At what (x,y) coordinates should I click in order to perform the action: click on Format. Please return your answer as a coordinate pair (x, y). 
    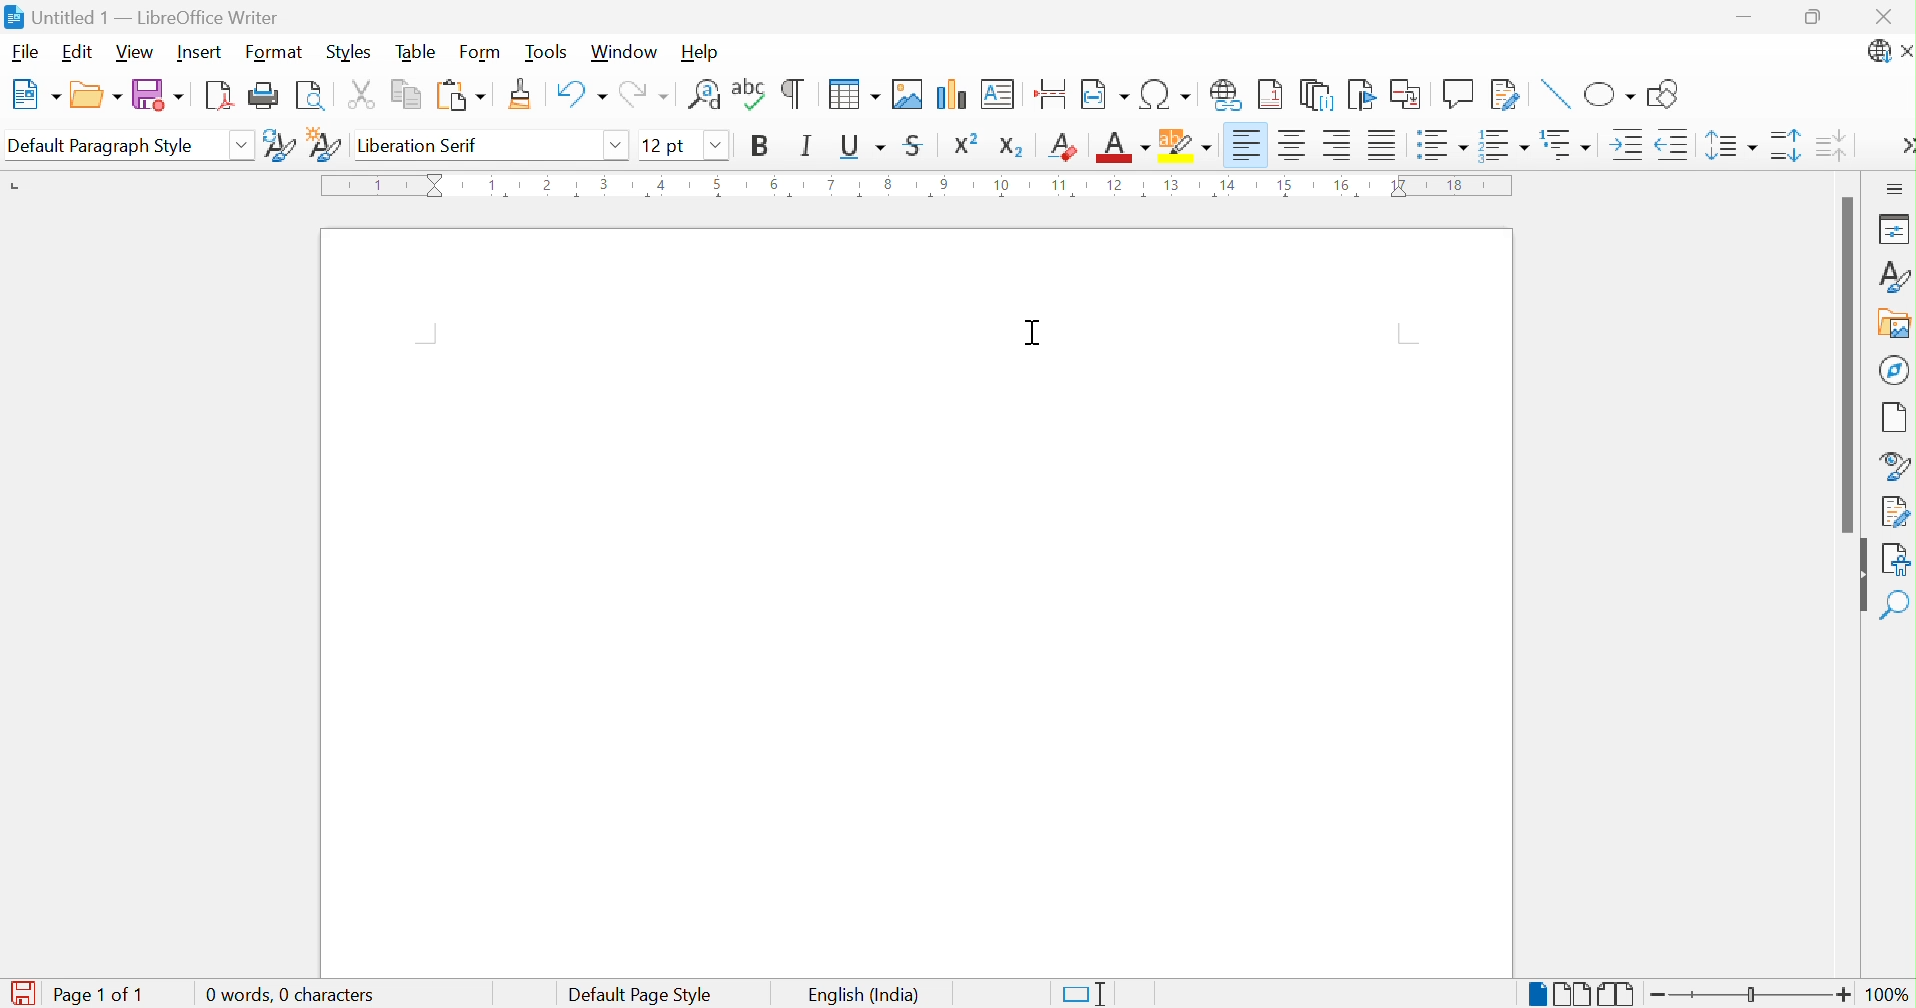
    Looking at the image, I should click on (273, 53).